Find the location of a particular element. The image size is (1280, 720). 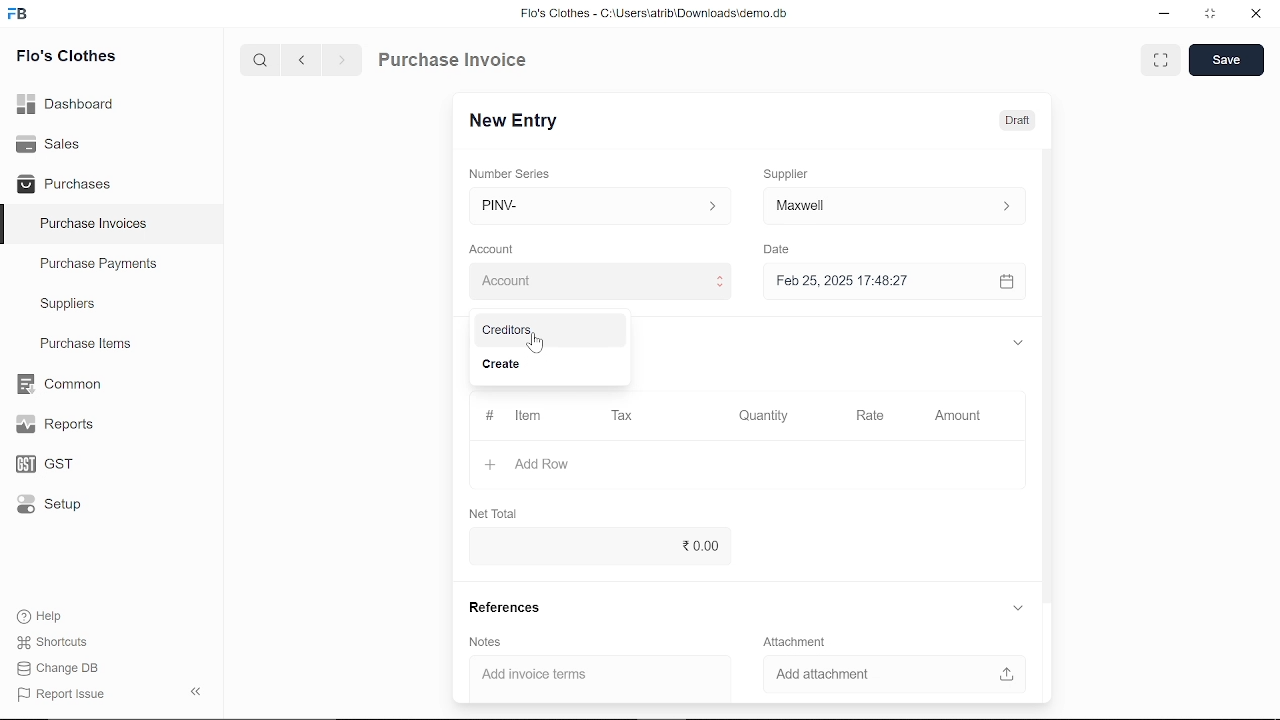

Purchase Invoices is located at coordinates (94, 226).